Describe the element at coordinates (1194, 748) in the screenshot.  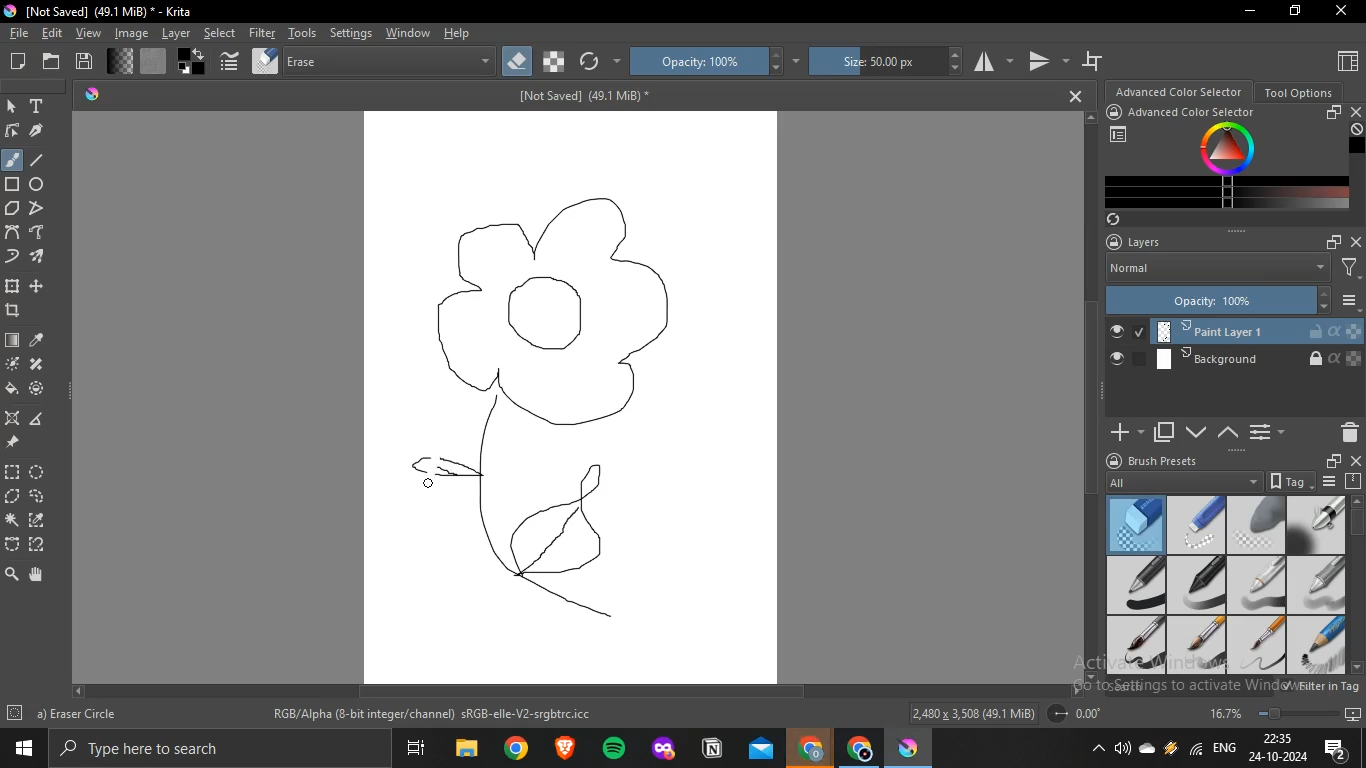
I see `Network` at that location.